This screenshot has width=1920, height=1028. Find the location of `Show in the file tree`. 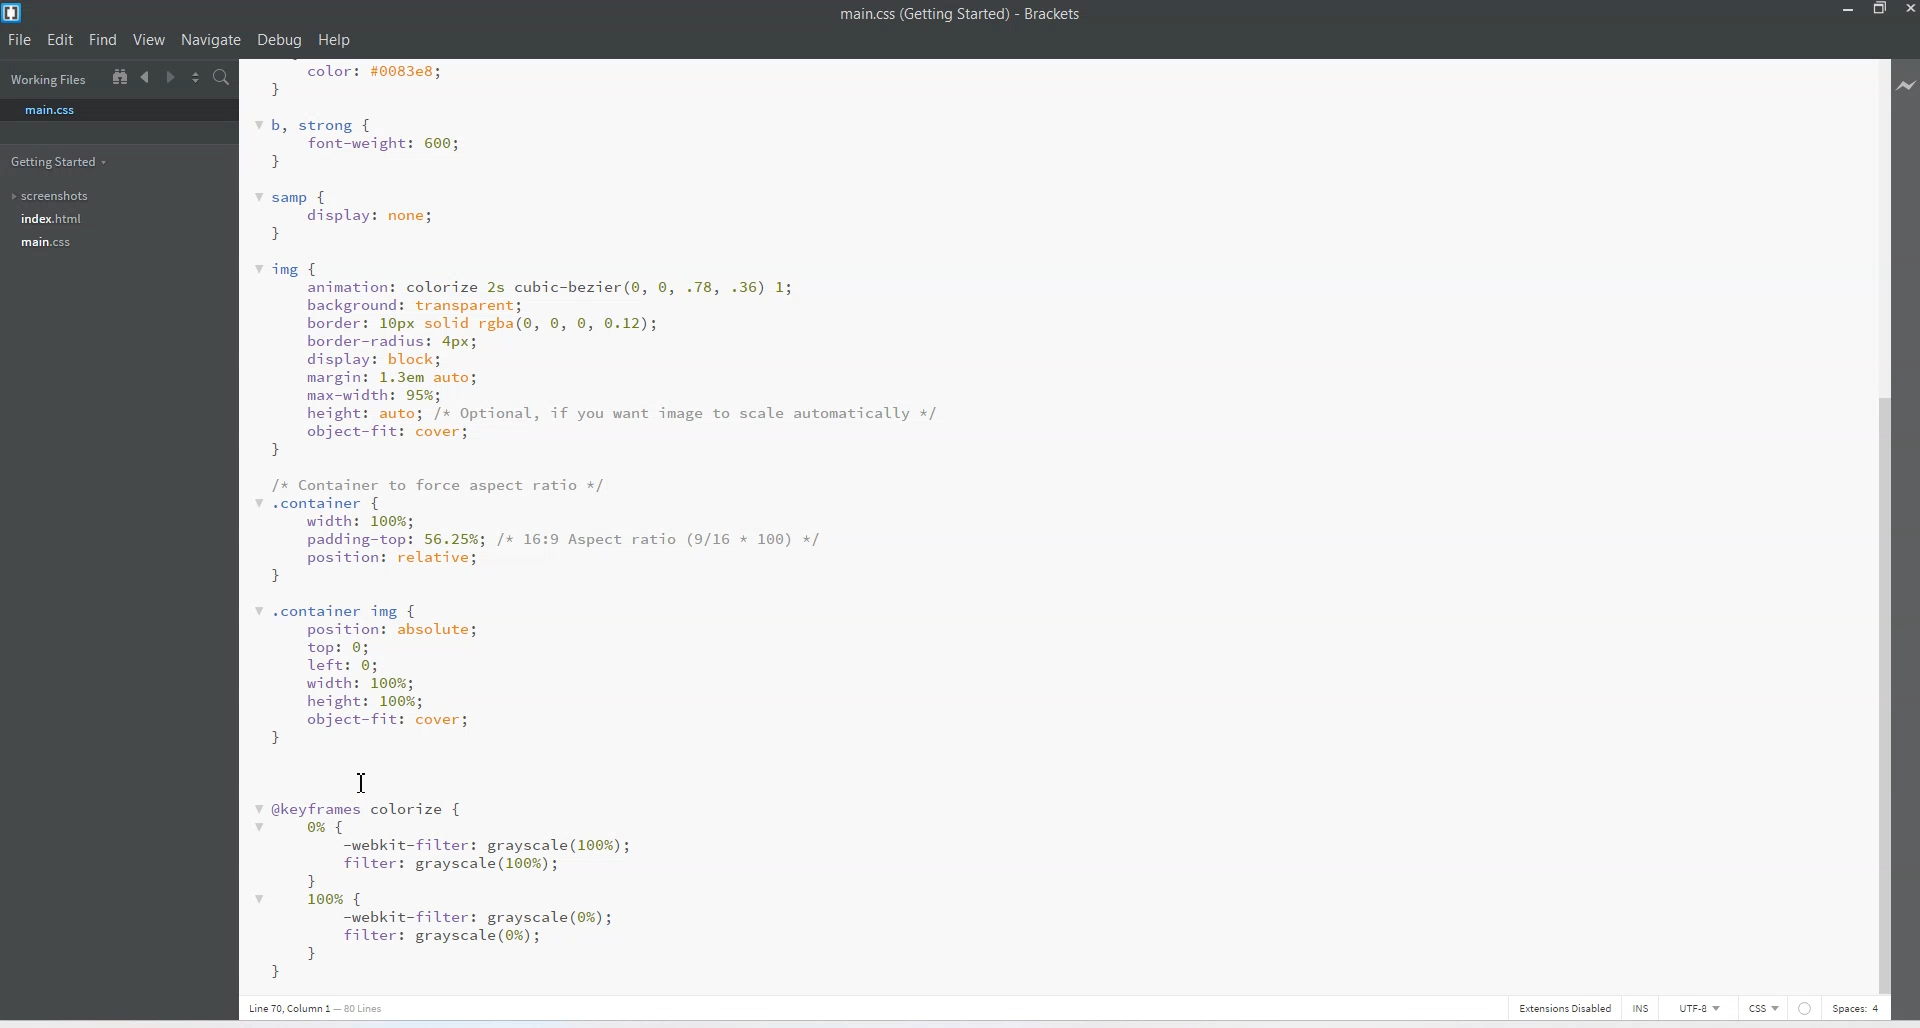

Show in the file tree is located at coordinates (120, 76).